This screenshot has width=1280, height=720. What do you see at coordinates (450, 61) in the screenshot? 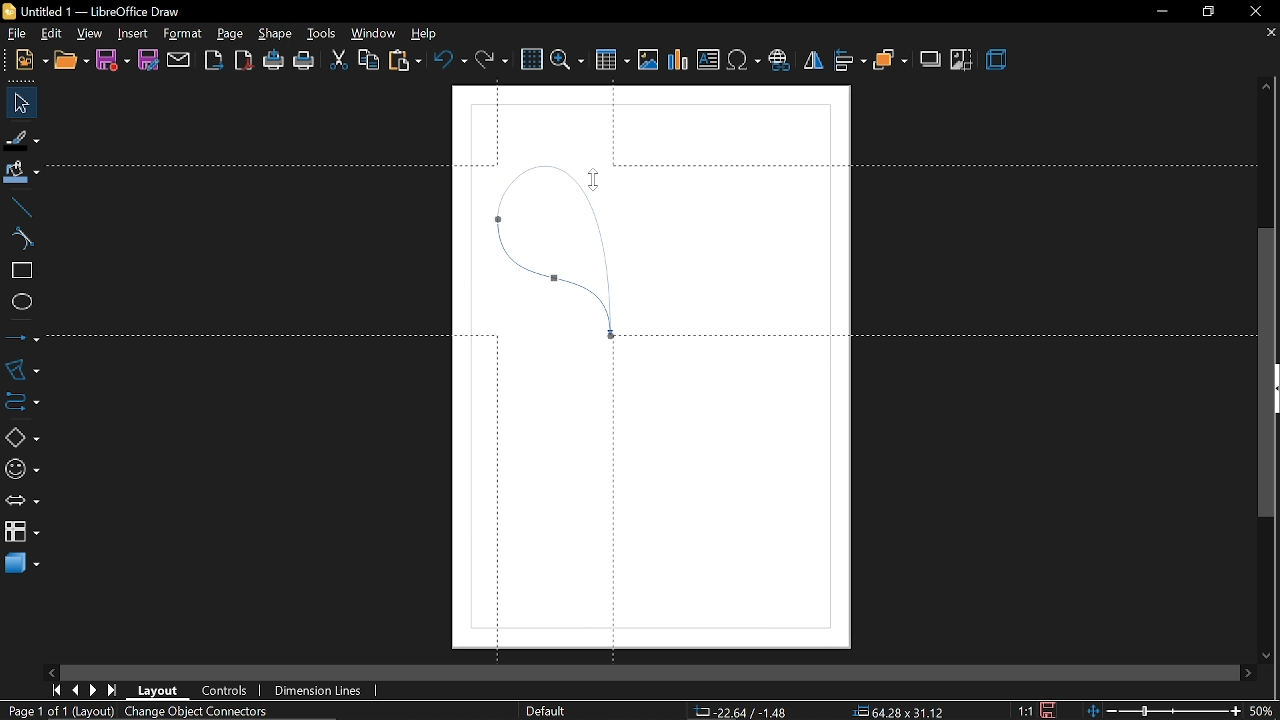
I see `undo` at bounding box center [450, 61].